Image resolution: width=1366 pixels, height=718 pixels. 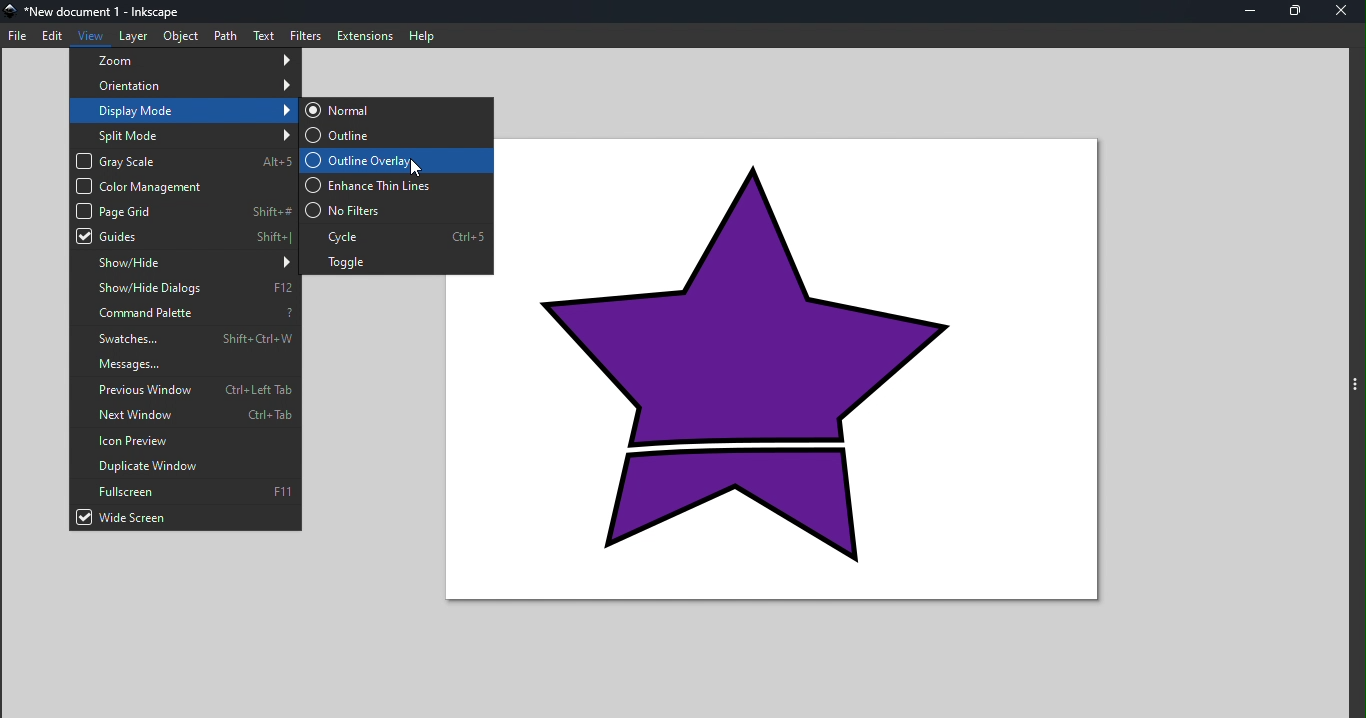 I want to click on Minimize, so click(x=1254, y=11).